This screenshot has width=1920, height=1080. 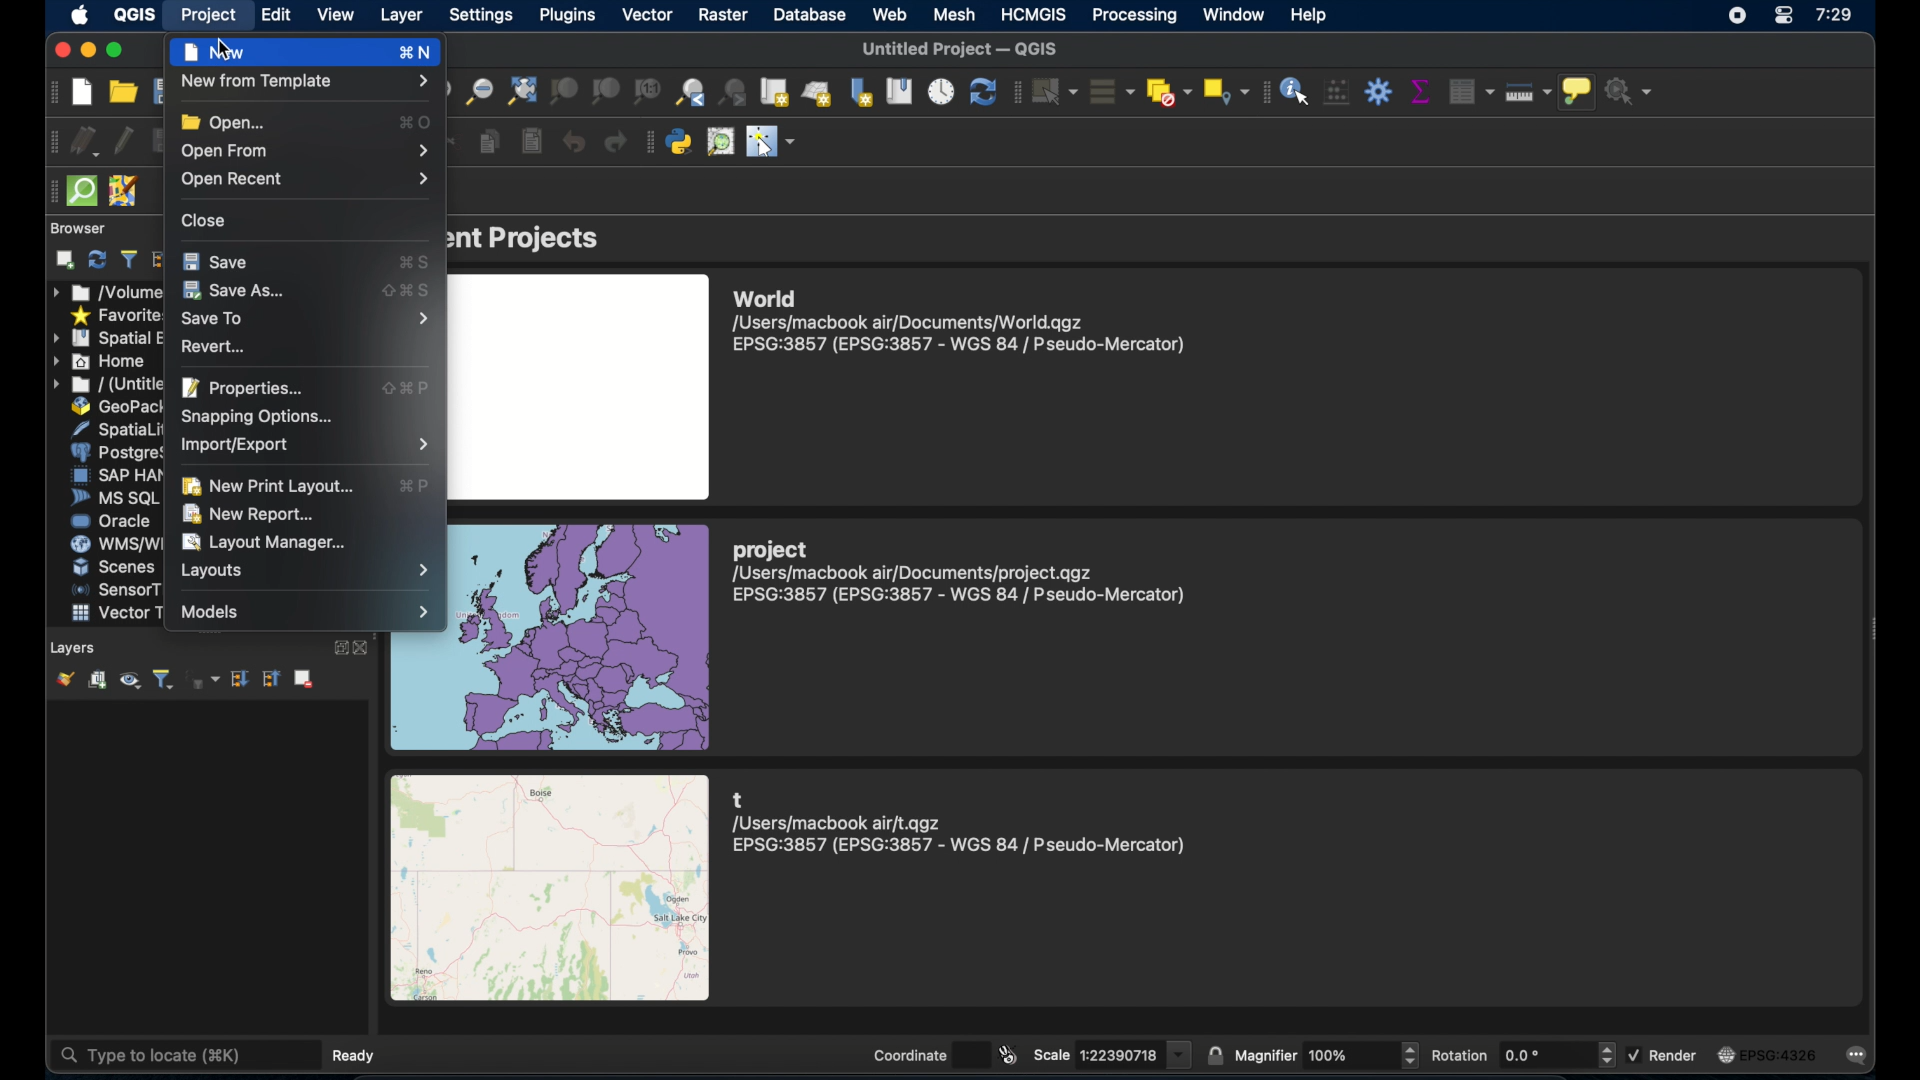 I want to click on manage map theme, so click(x=129, y=681).